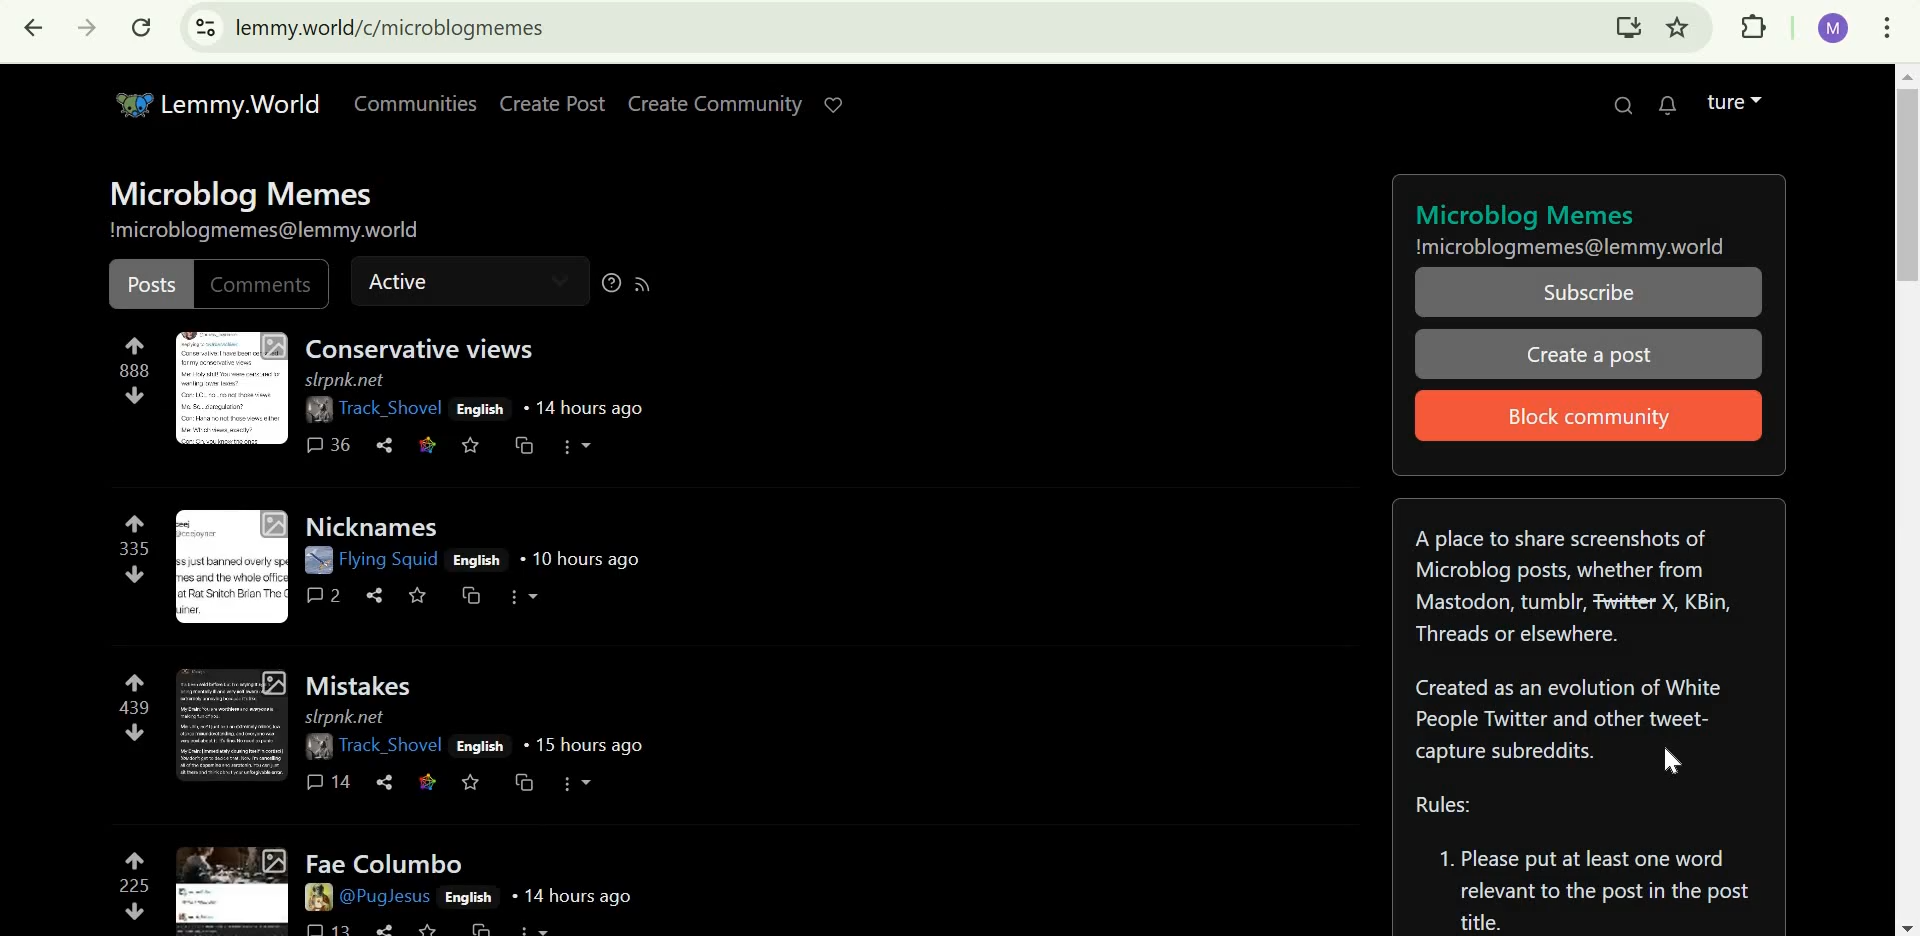 The image size is (1920, 936). Describe the element at coordinates (346, 717) in the screenshot. I see `slrpnk.net` at that location.